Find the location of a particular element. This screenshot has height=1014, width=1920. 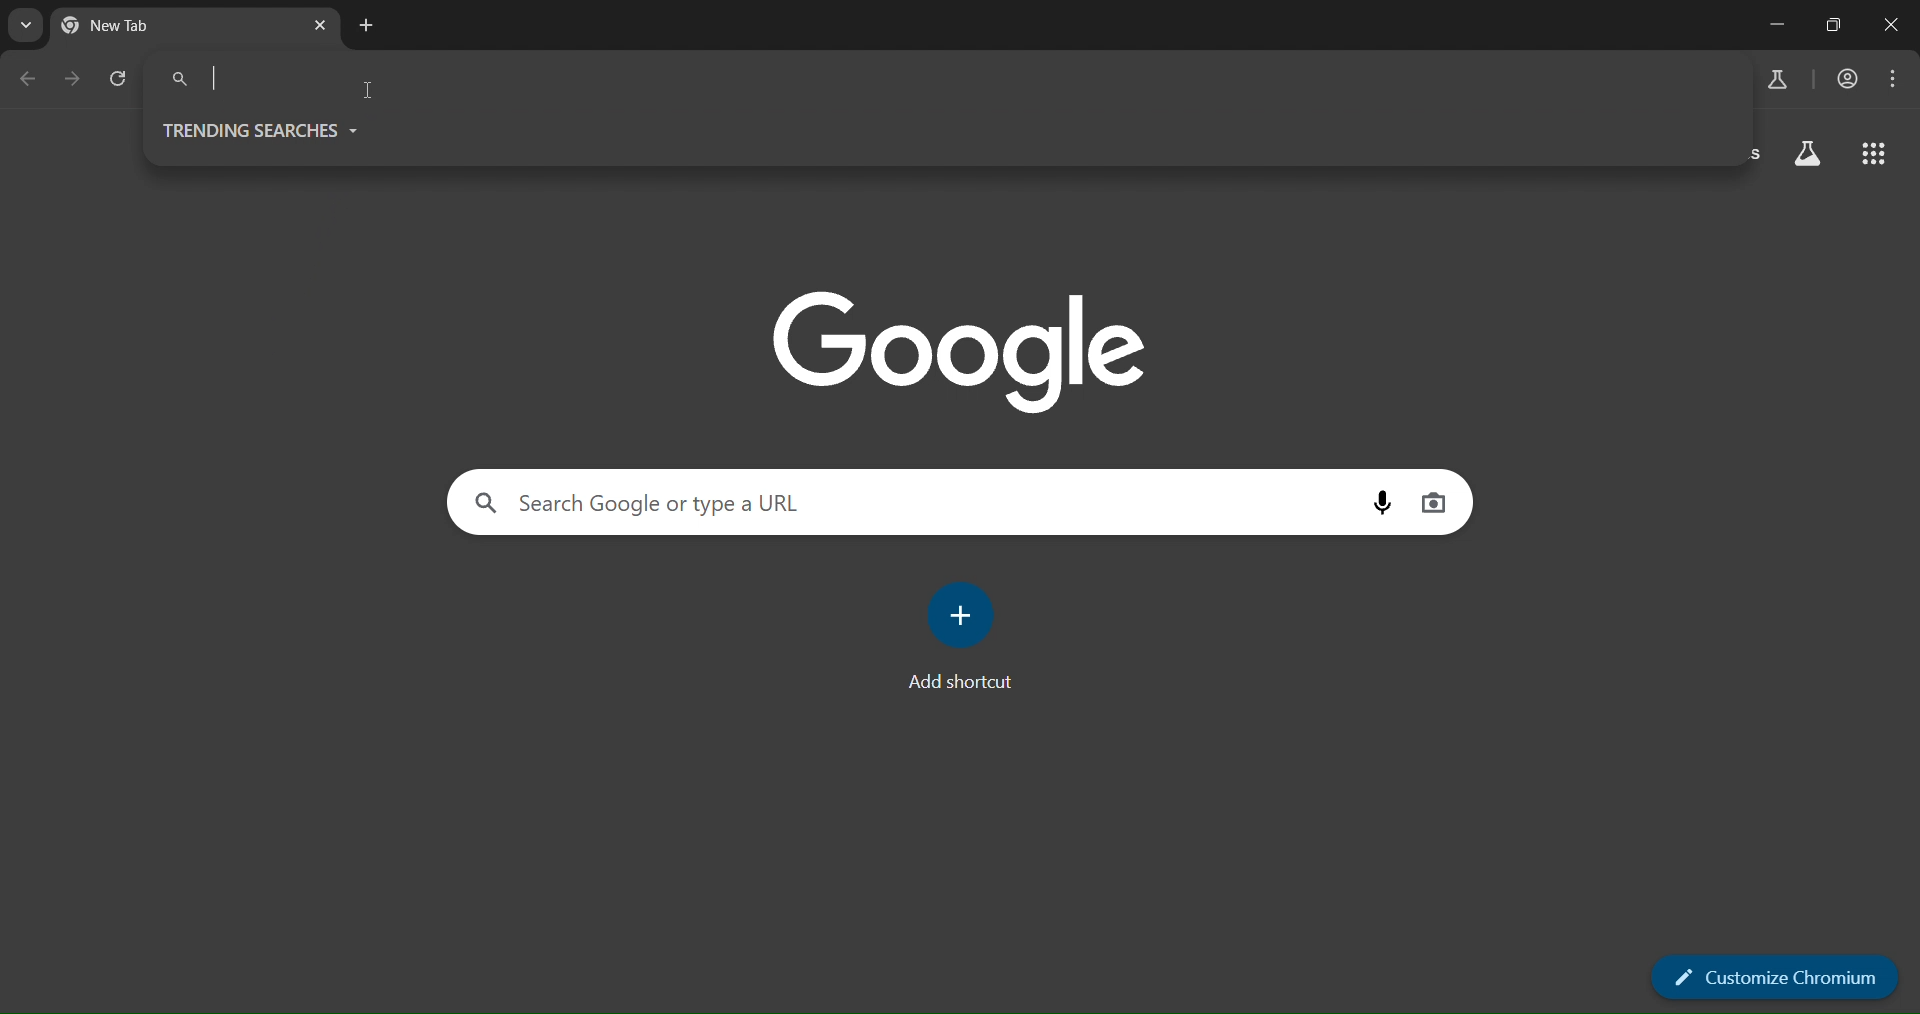

search labs is located at coordinates (1774, 77).